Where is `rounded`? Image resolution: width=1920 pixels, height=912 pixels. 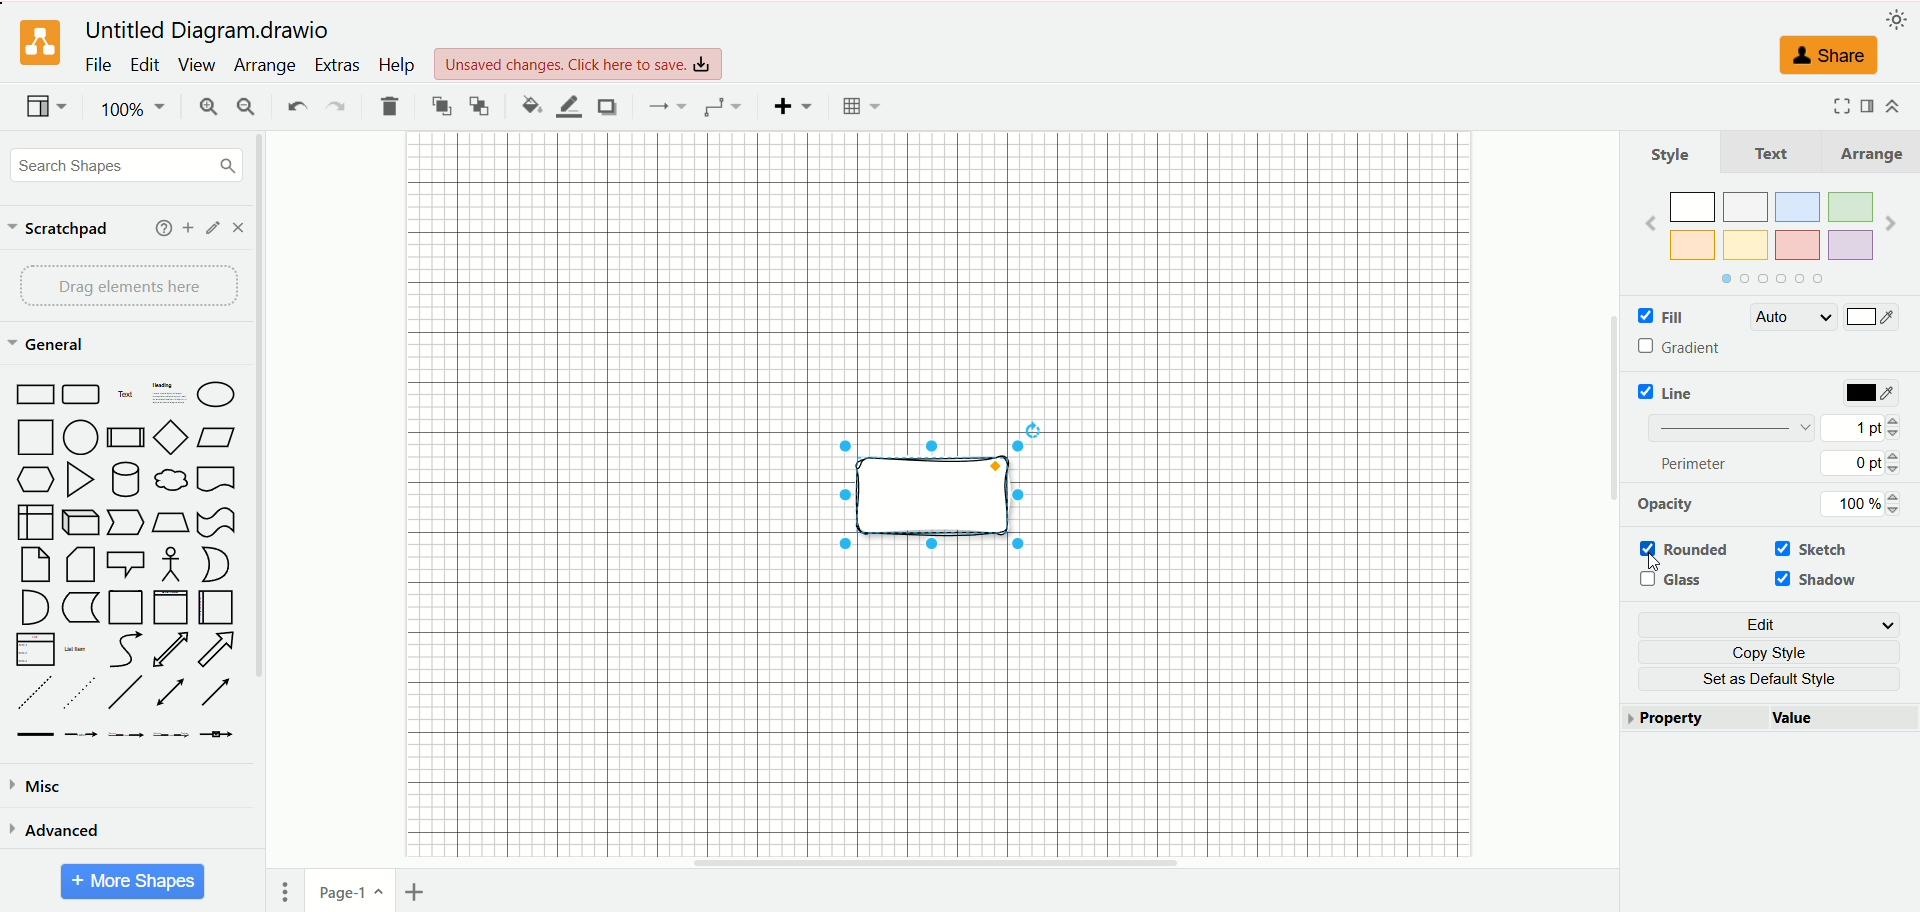 rounded is located at coordinates (1687, 550).